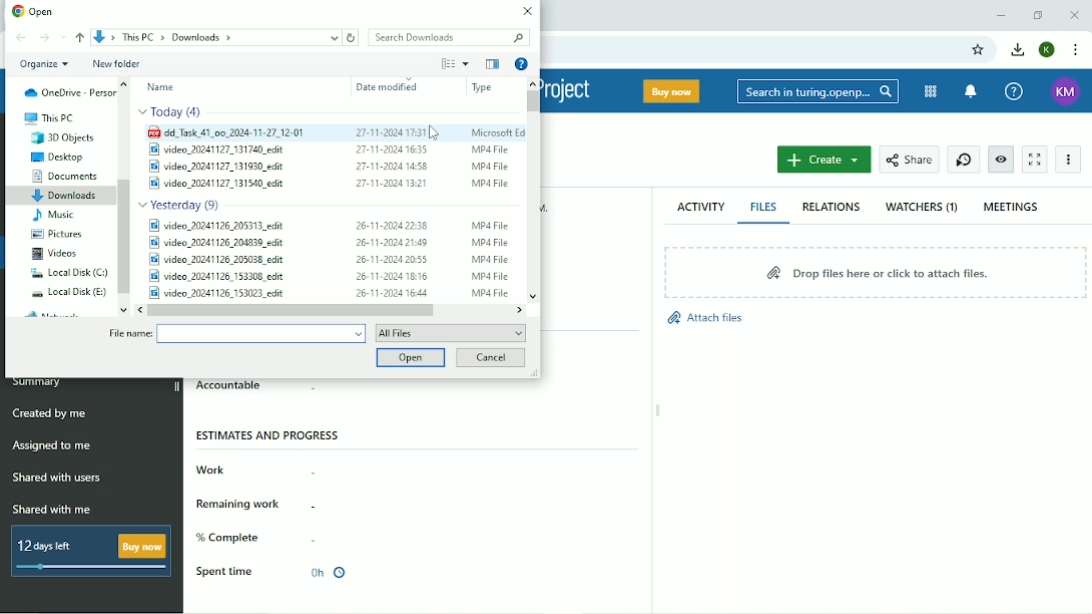  Describe the element at coordinates (352, 37) in the screenshot. I see `Refresh "Downloads"` at that location.